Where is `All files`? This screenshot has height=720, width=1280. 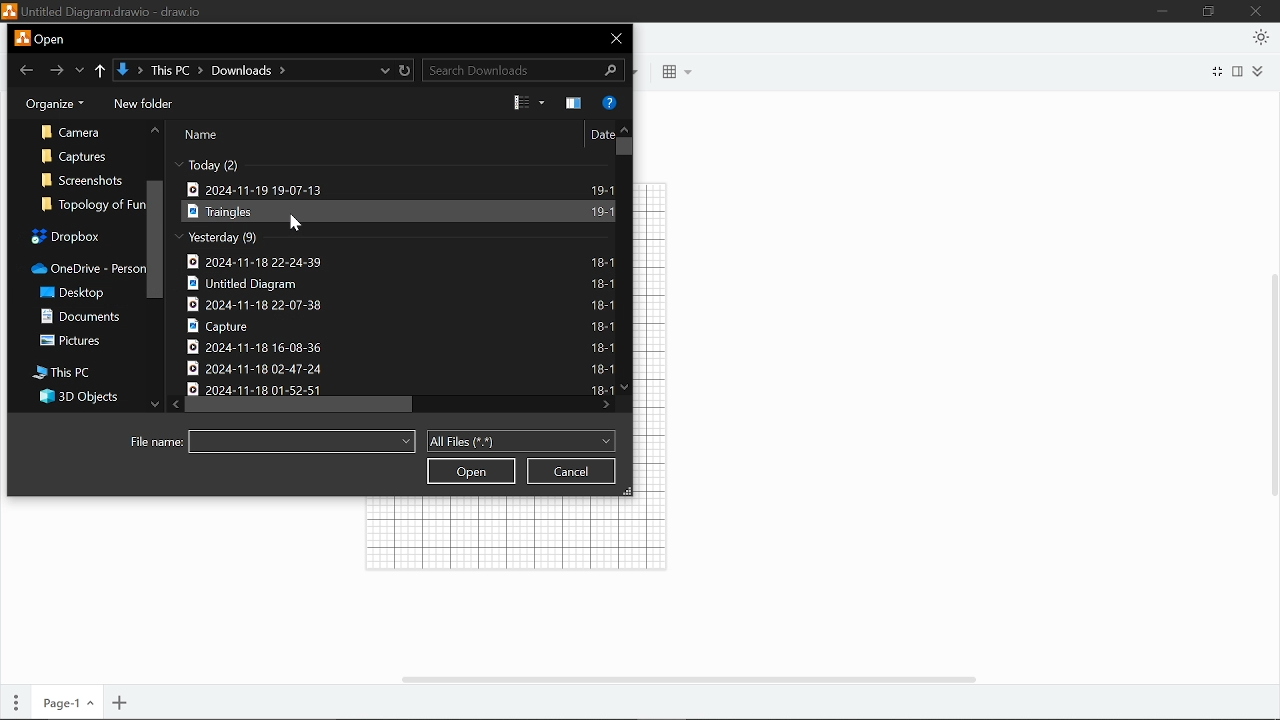 All files is located at coordinates (520, 442).